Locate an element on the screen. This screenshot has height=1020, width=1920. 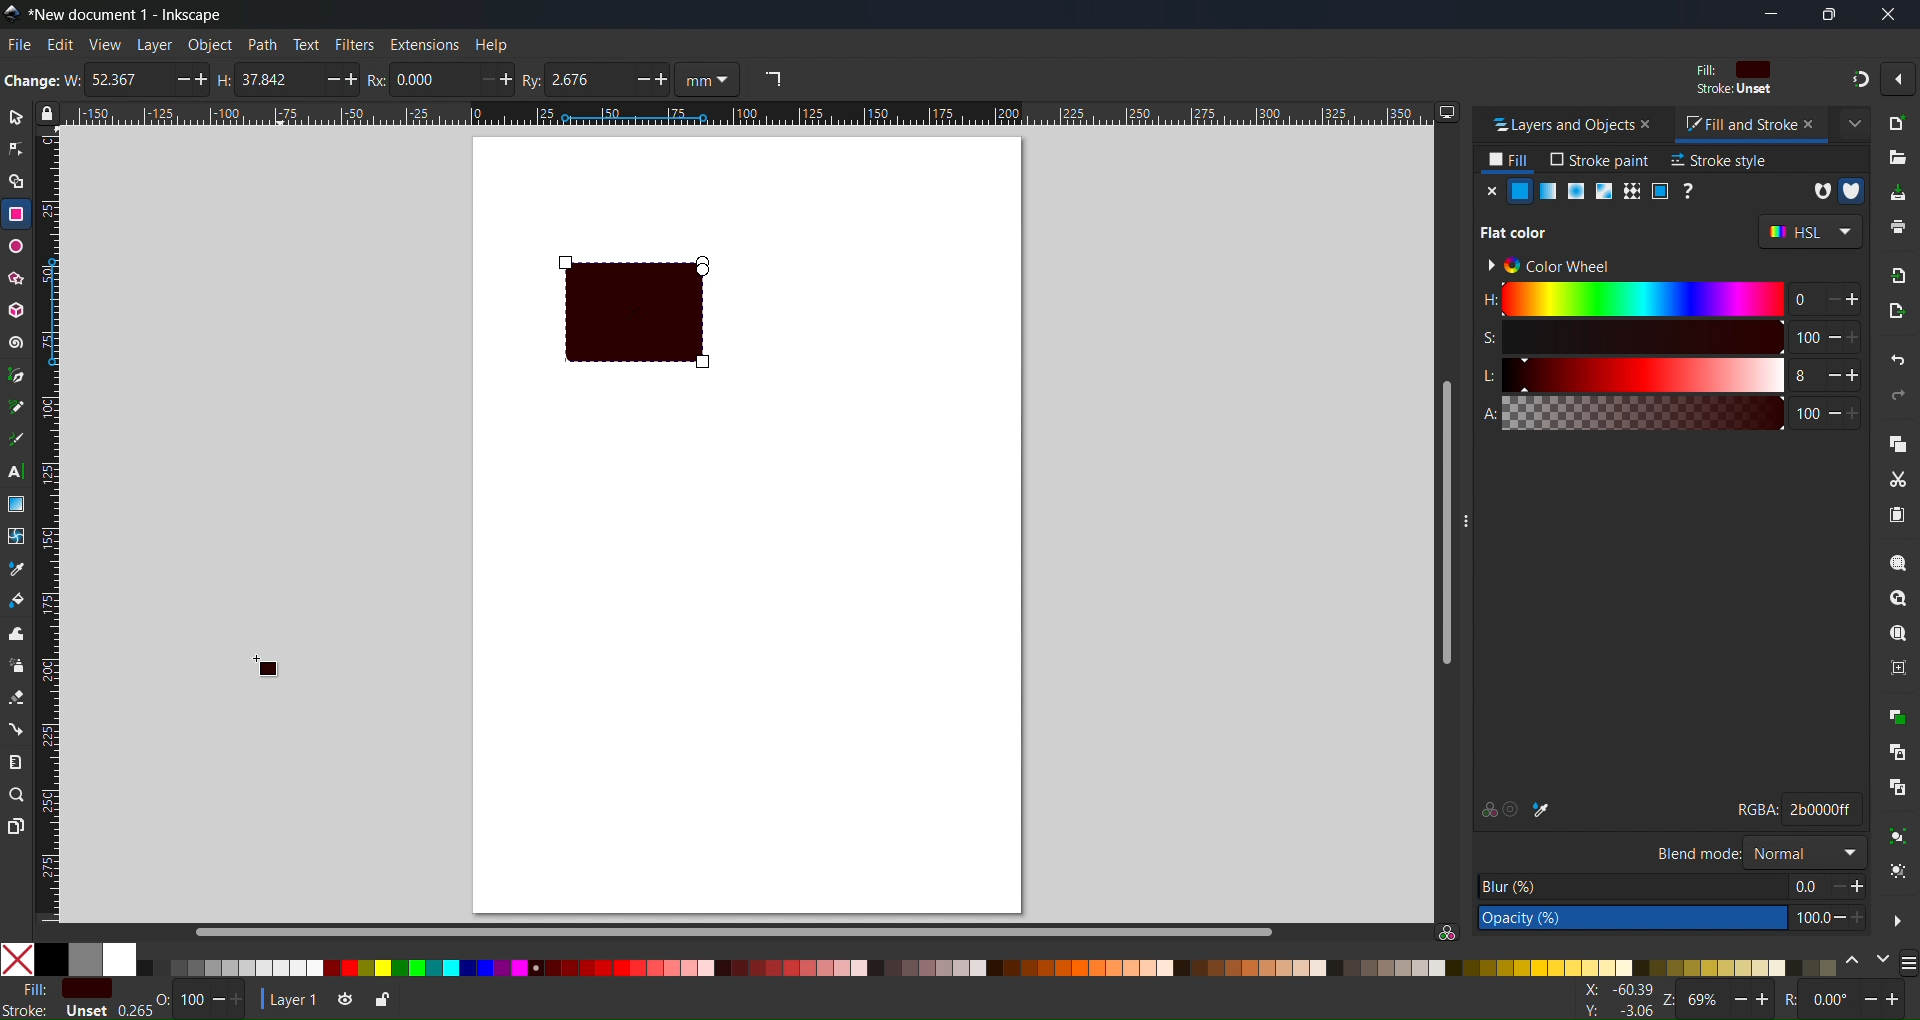
change color is located at coordinates (1881, 963).